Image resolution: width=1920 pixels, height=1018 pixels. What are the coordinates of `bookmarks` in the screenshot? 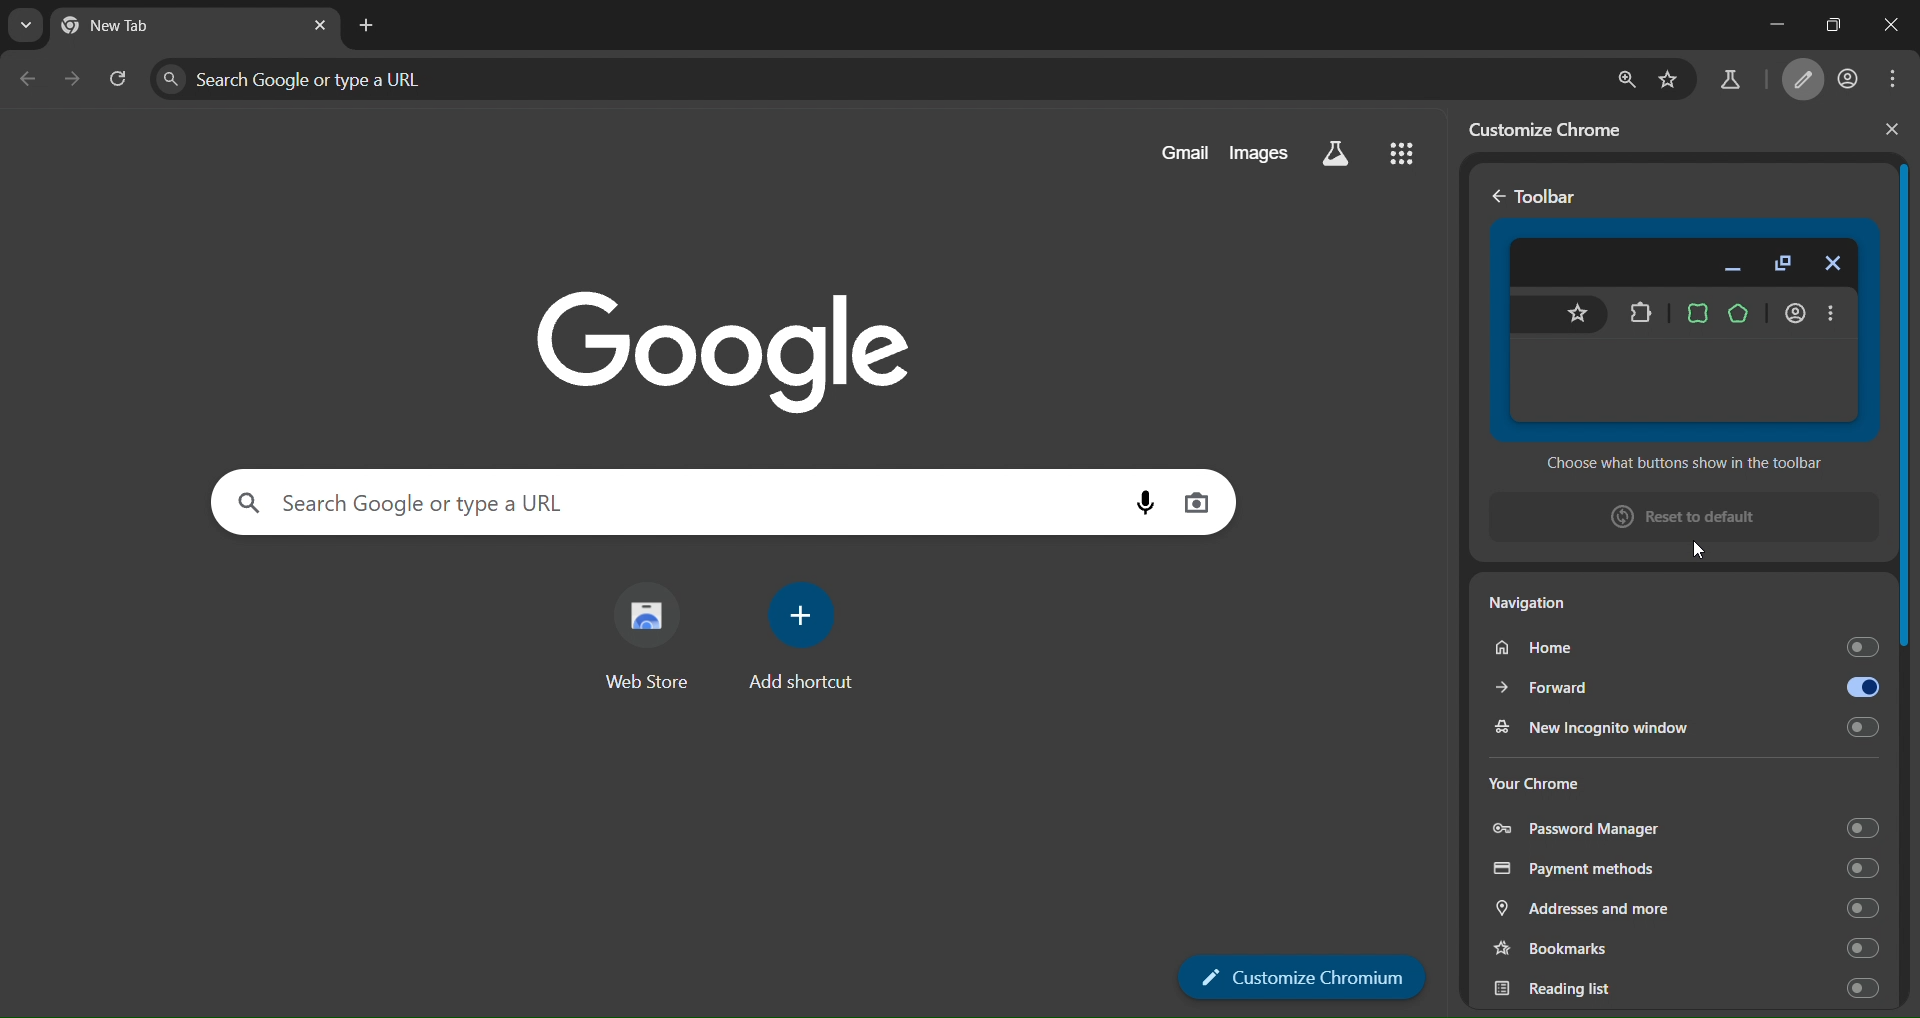 It's located at (1685, 949).